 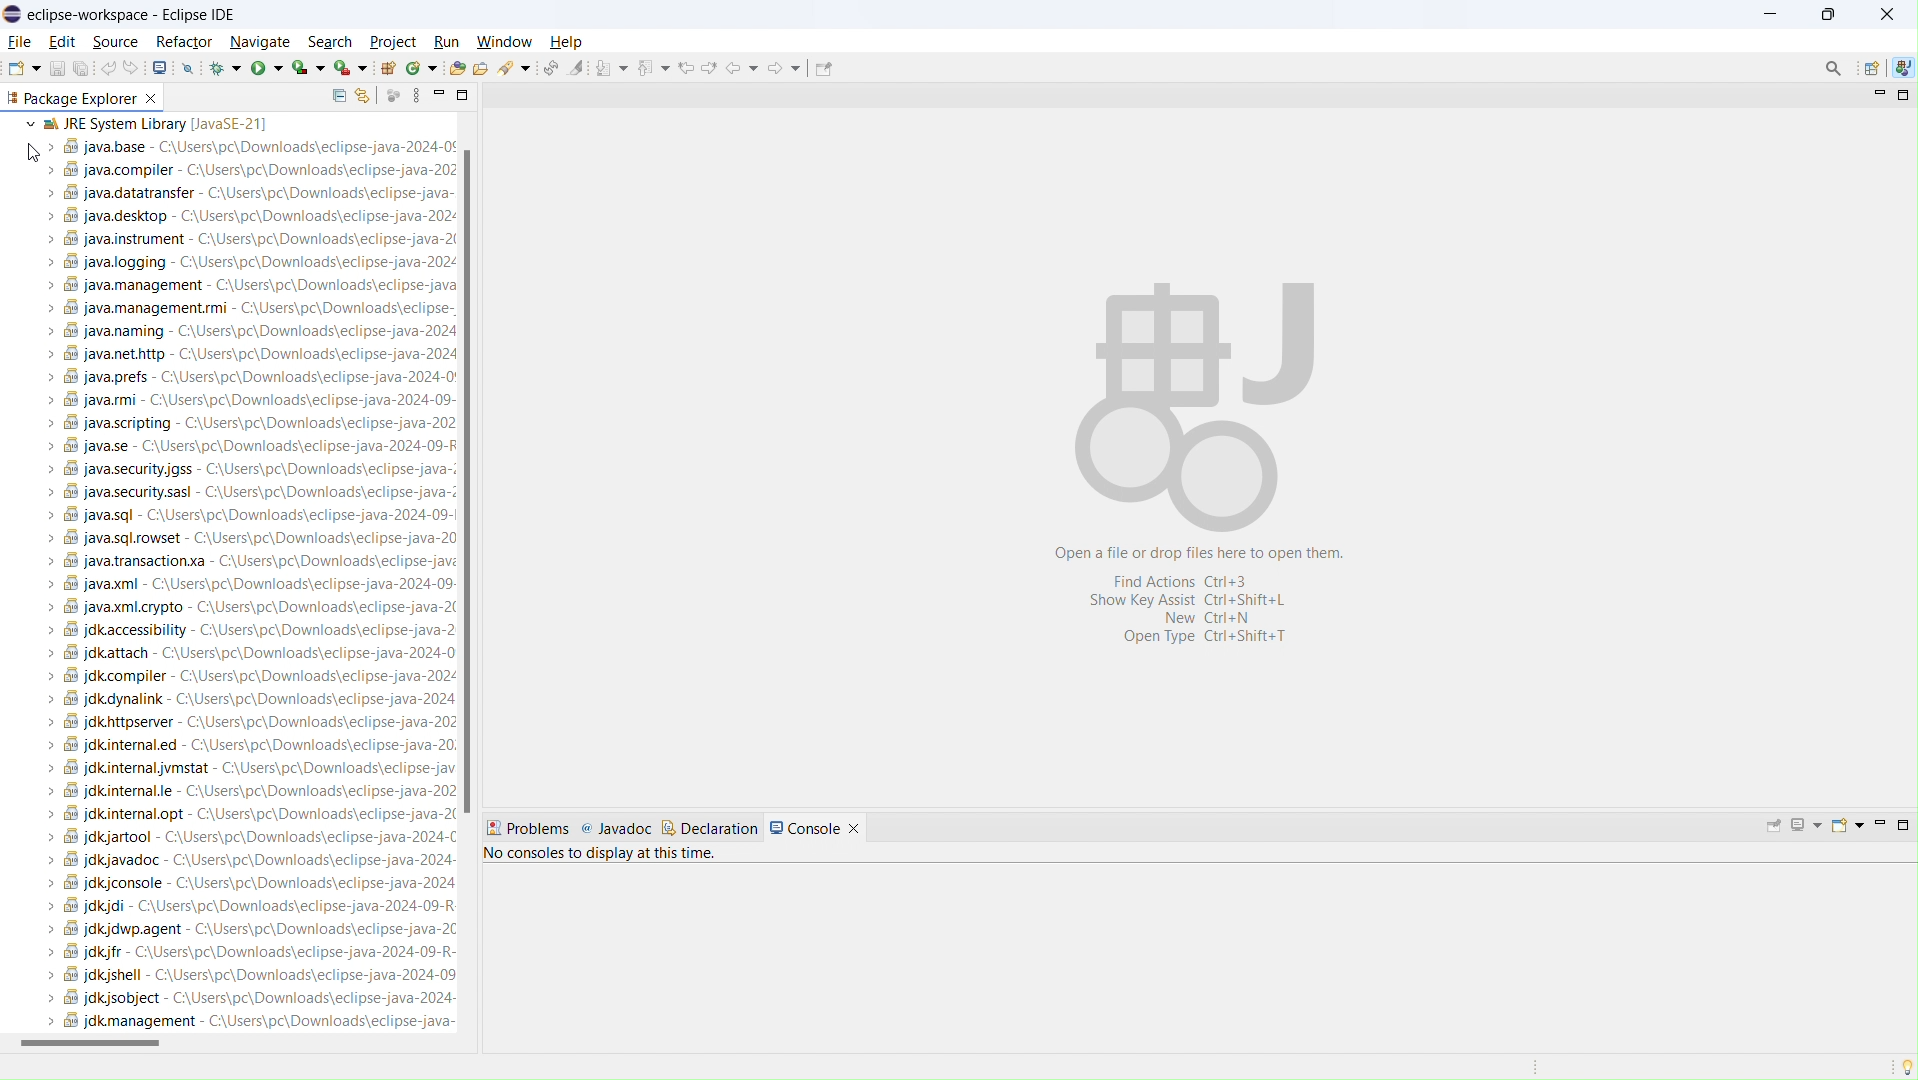 What do you see at coordinates (155, 98) in the screenshot?
I see `close` at bounding box center [155, 98].